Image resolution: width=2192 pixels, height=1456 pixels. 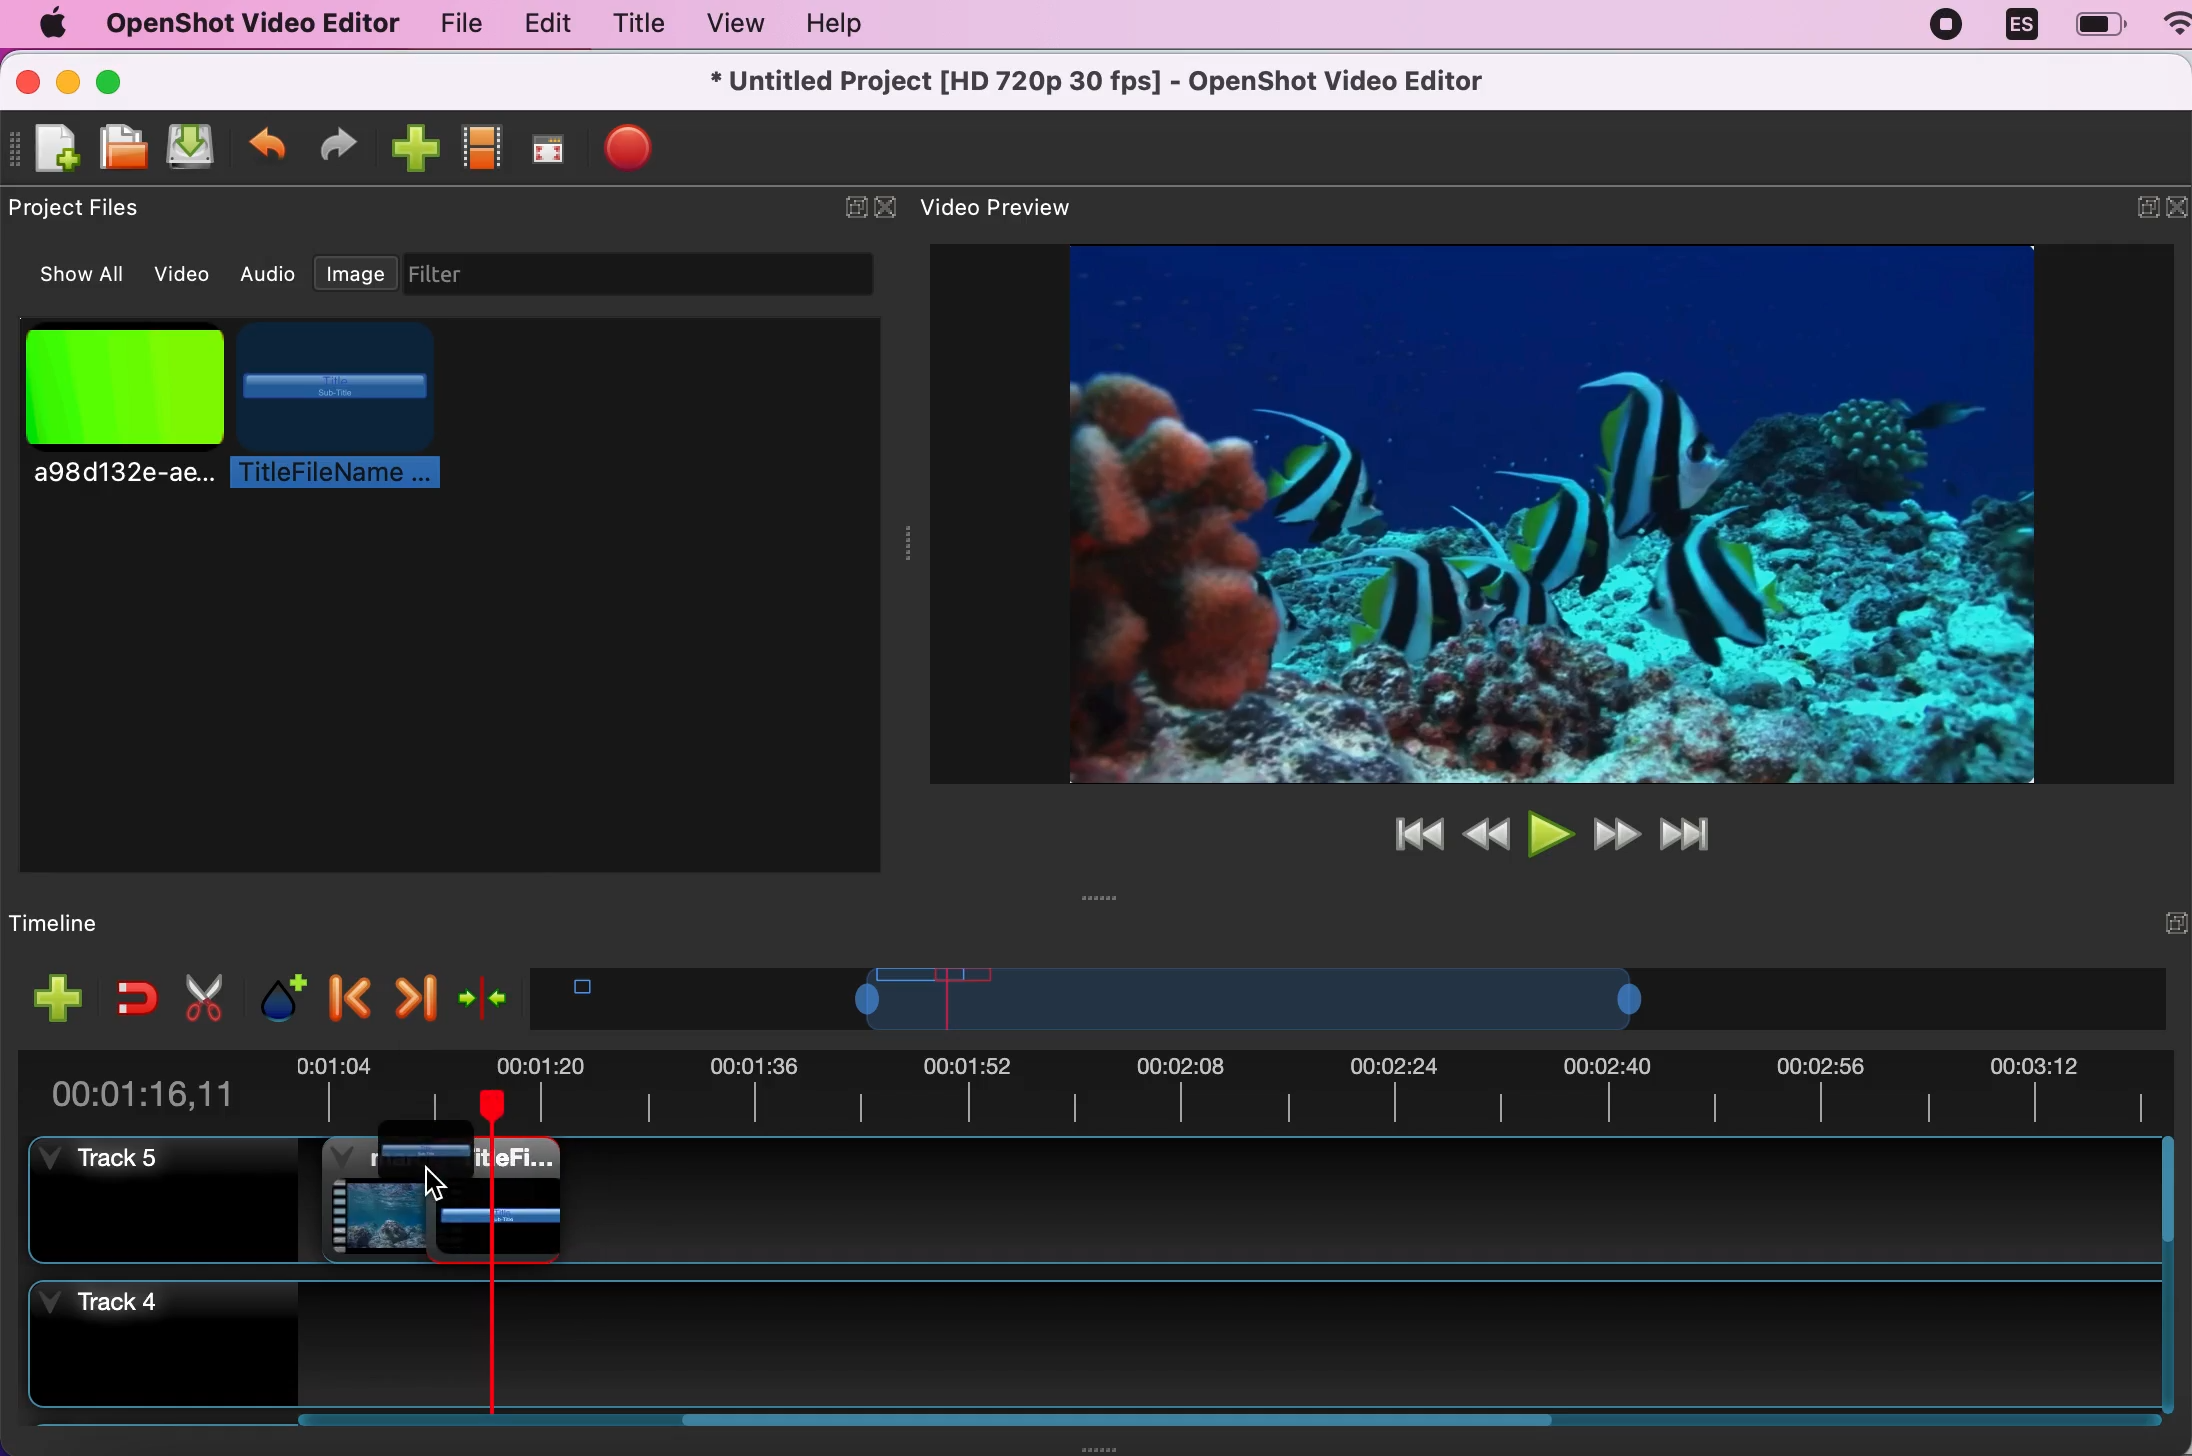 I want to click on maximize, so click(x=134, y=79).